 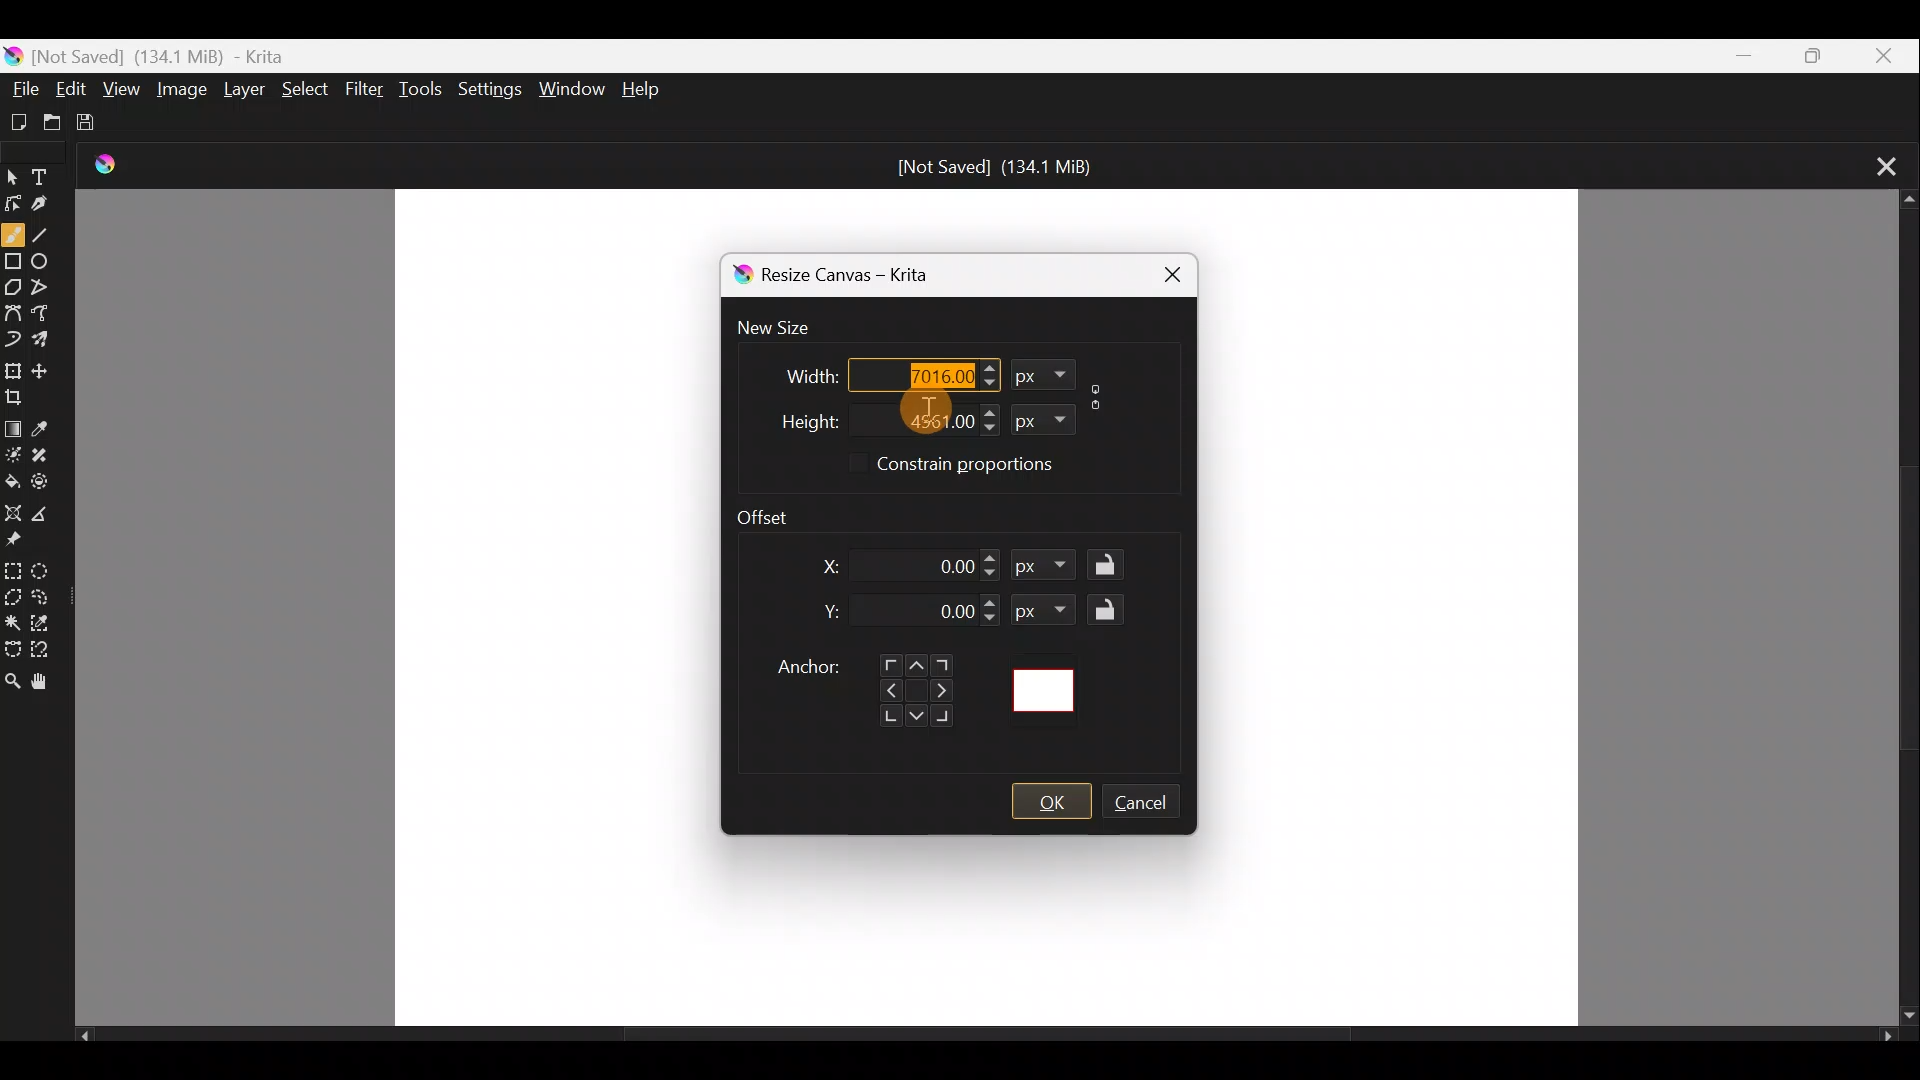 I want to click on Close, so click(x=1883, y=55).